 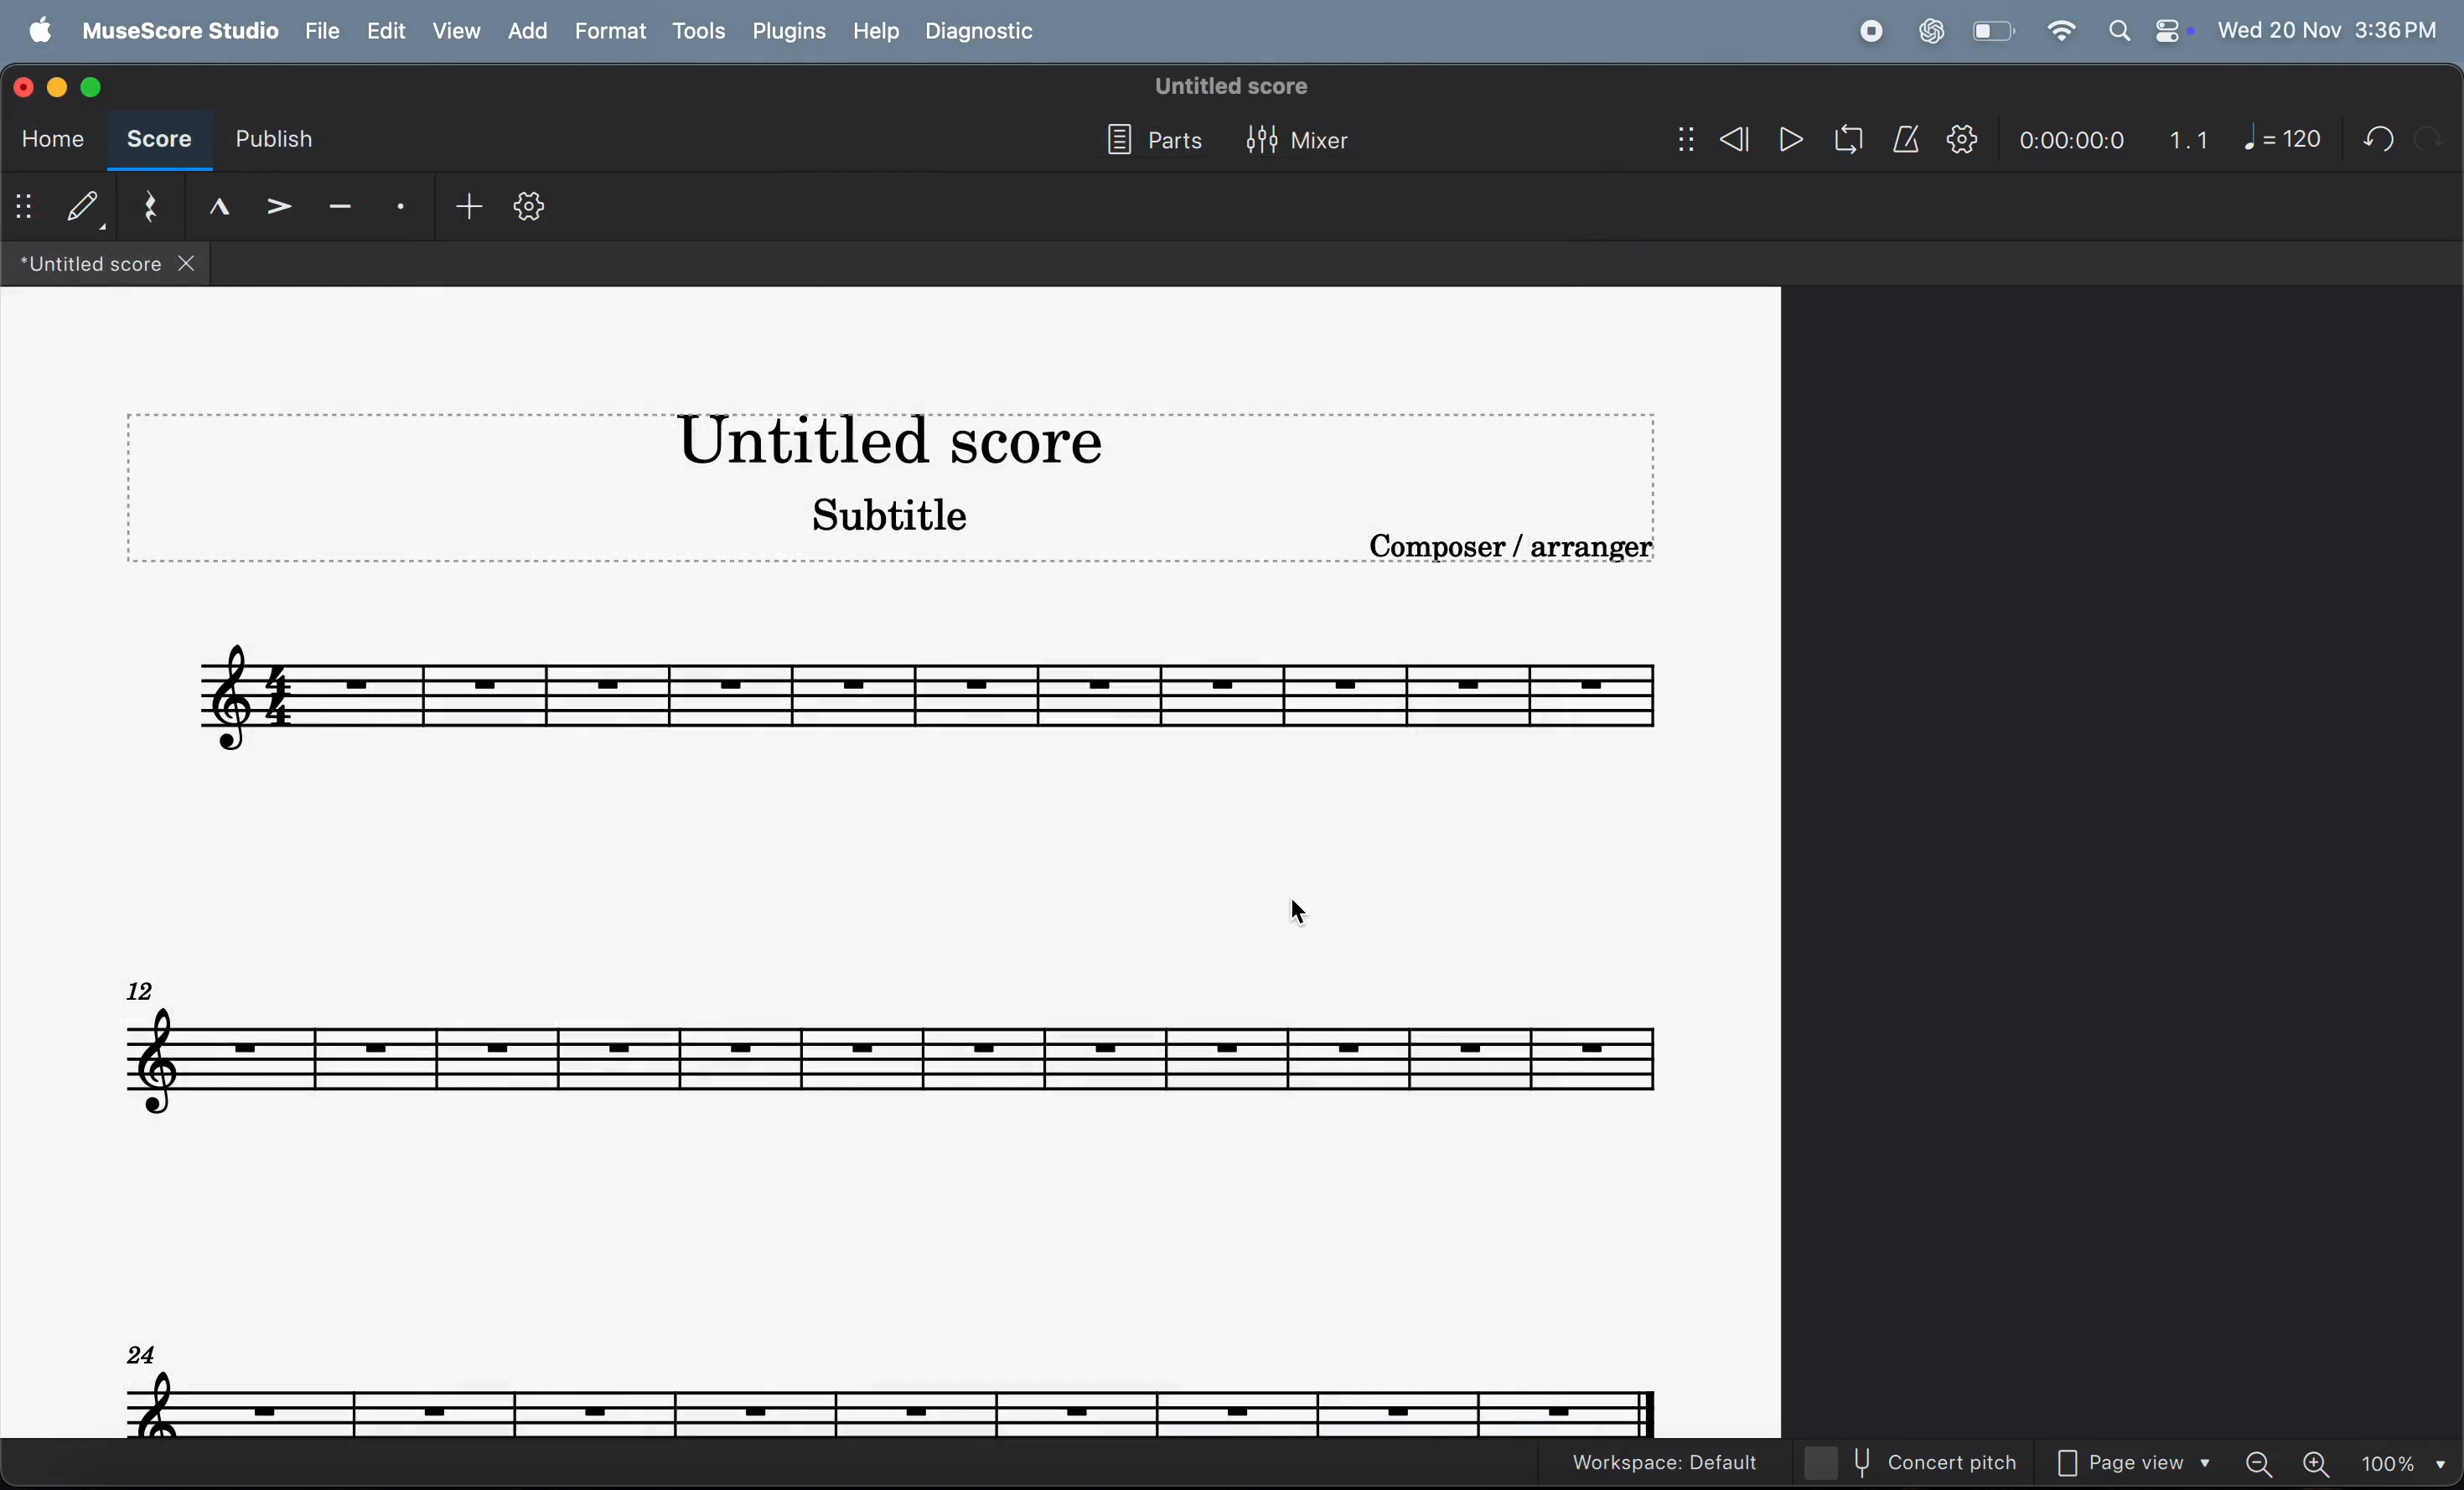 I want to click on time frame, so click(x=2069, y=142).